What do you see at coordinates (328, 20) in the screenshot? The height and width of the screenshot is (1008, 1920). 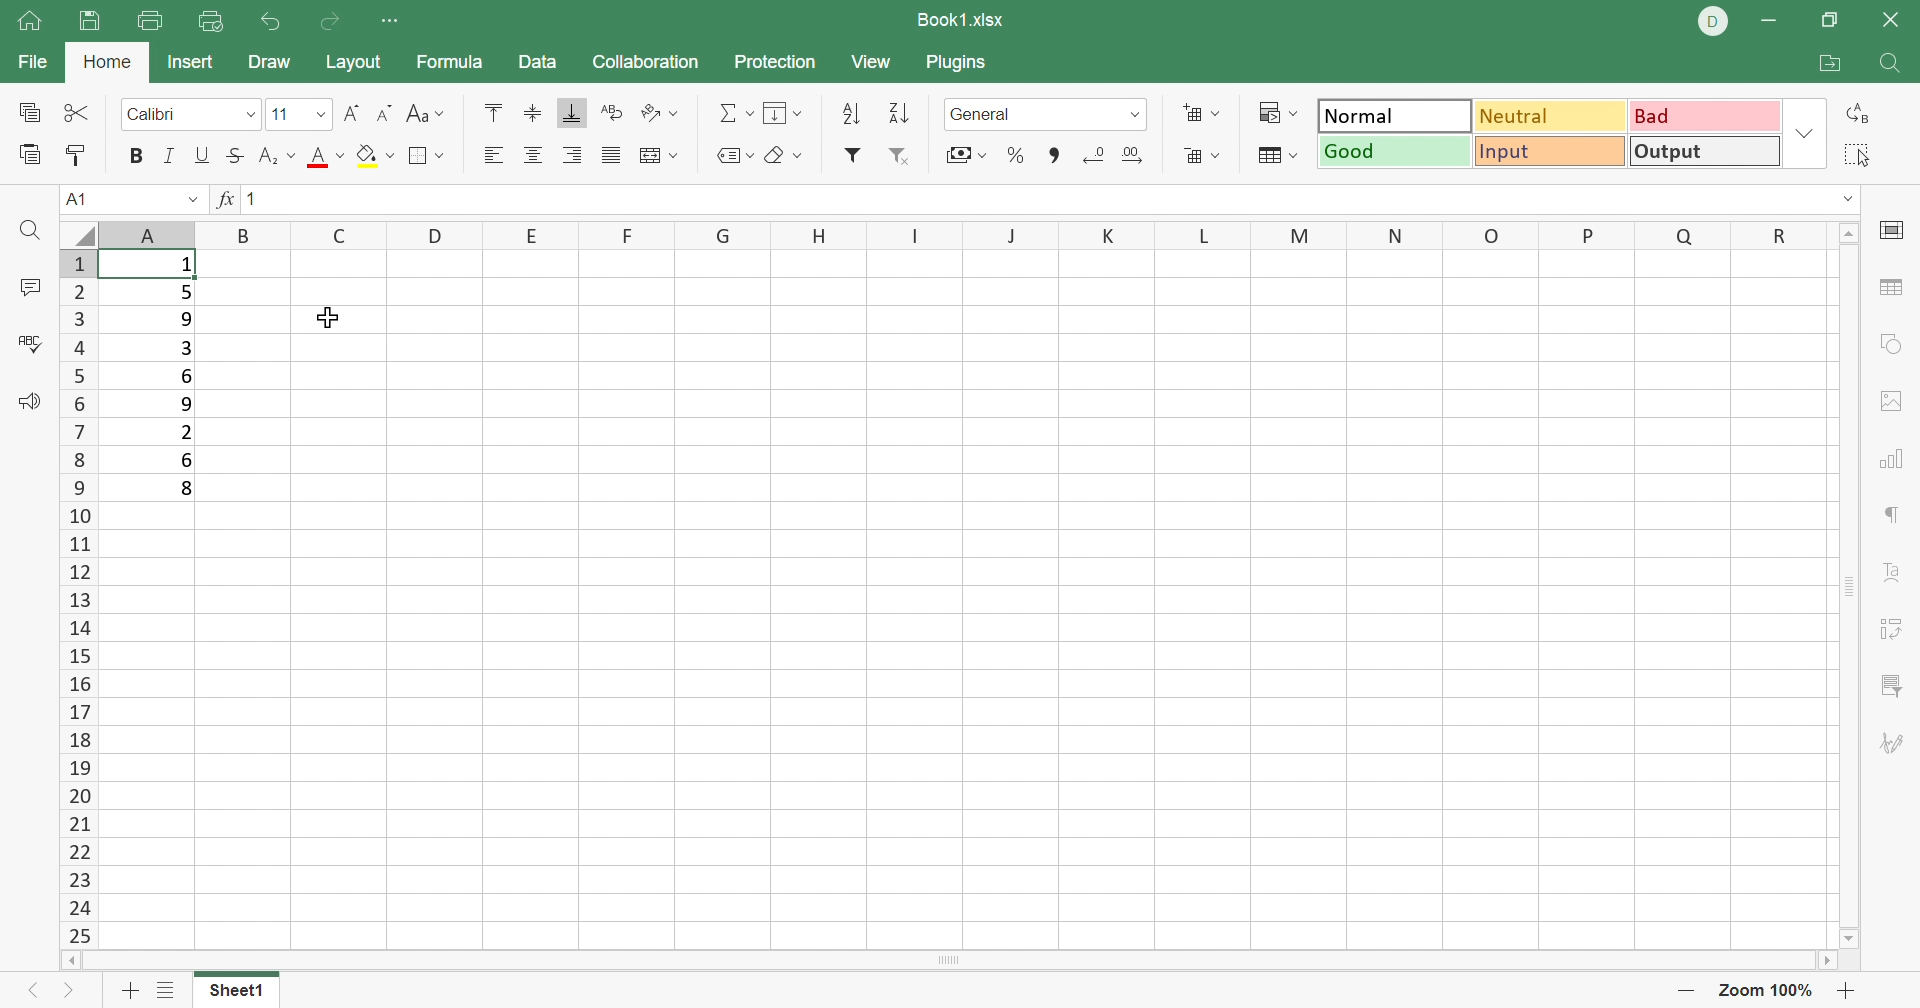 I see `Redo` at bounding box center [328, 20].